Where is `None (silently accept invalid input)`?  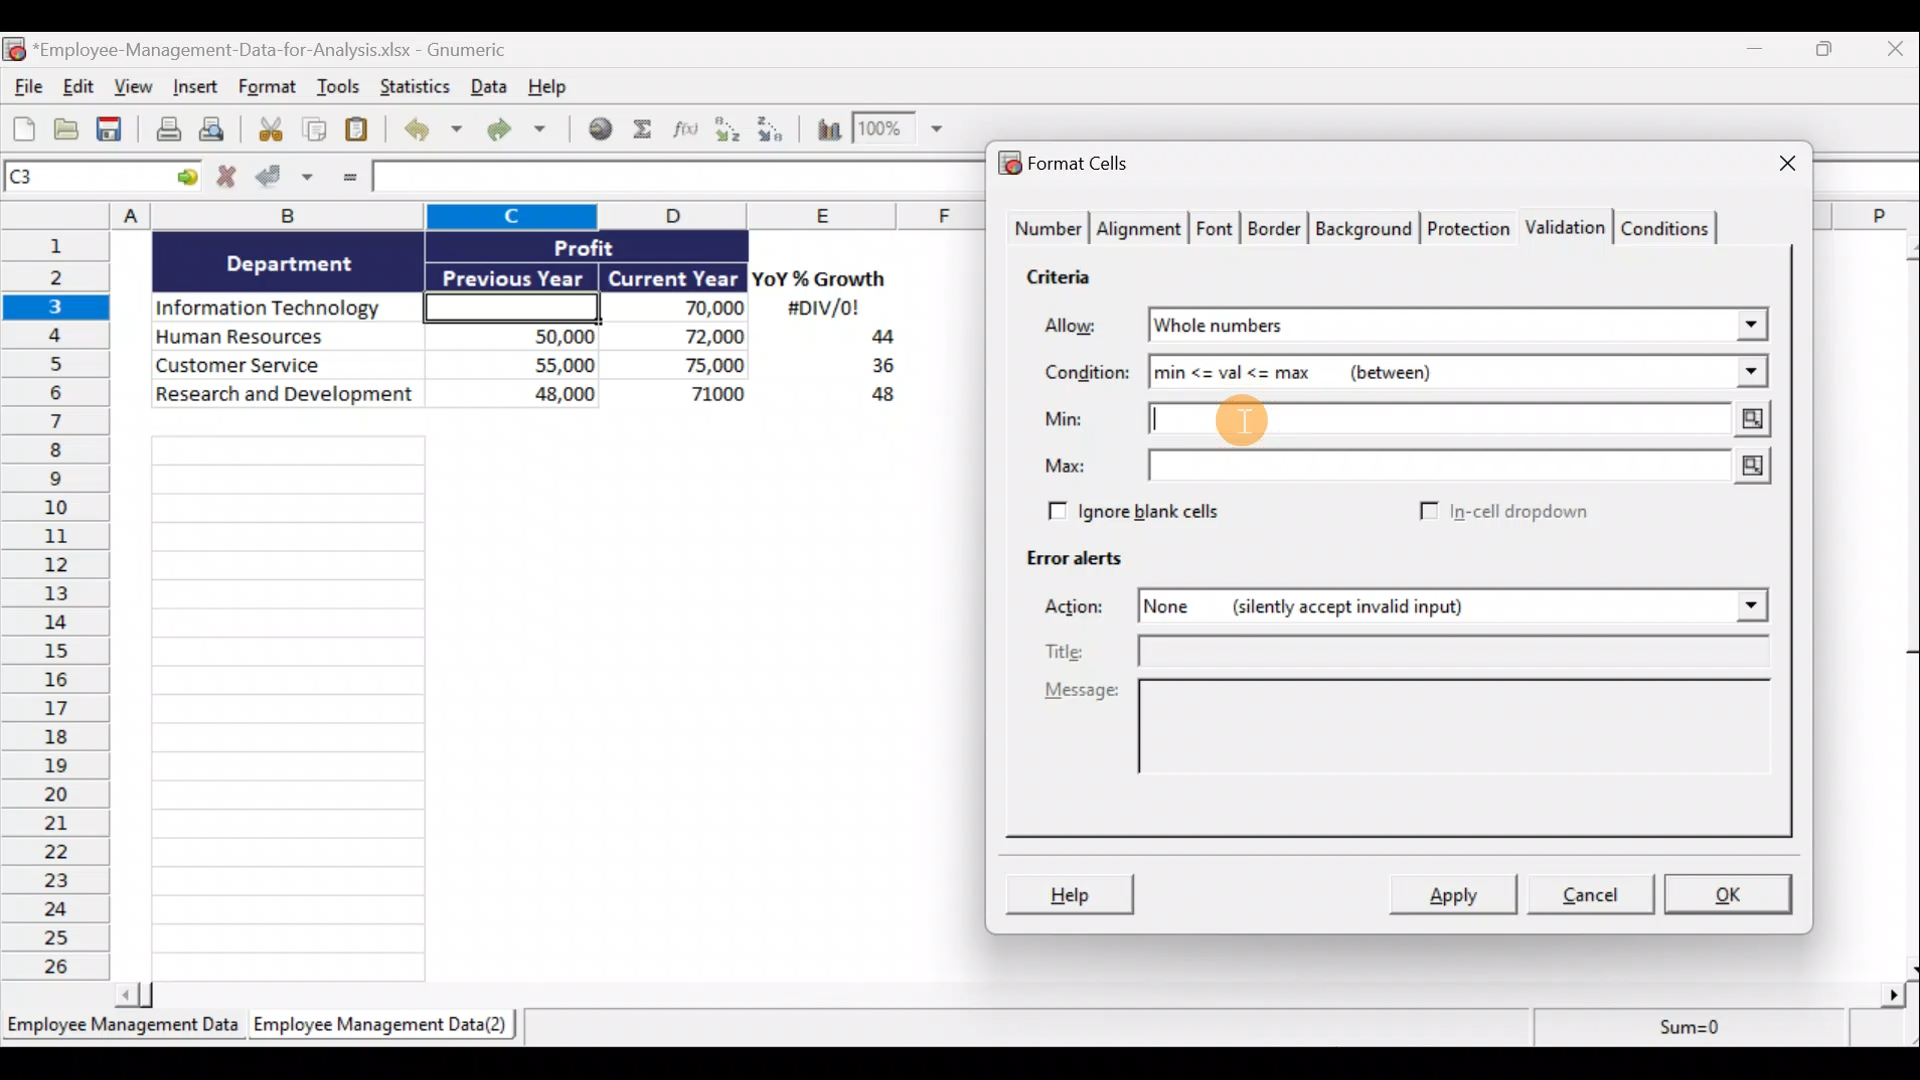 None (silently accept invalid input) is located at coordinates (1386, 609).